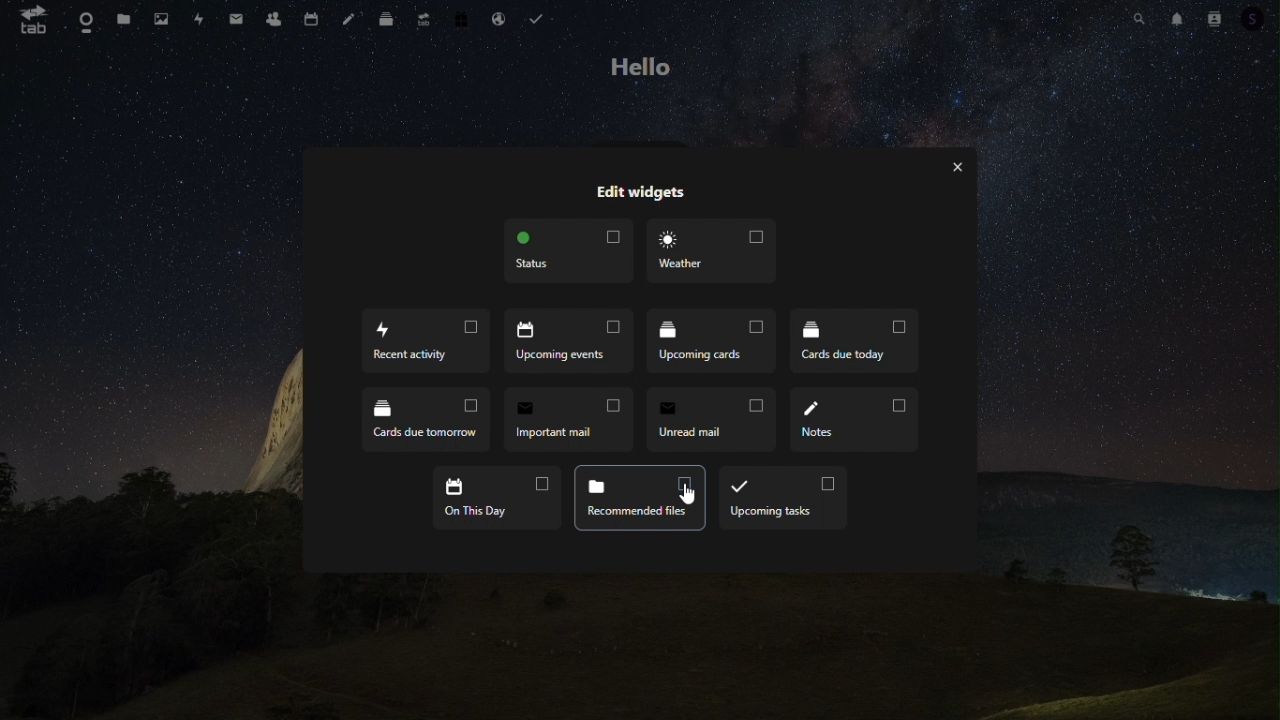 Image resolution: width=1280 pixels, height=720 pixels. What do you see at coordinates (566, 341) in the screenshot?
I see `upcoming events` at bounding box center [566, 341].